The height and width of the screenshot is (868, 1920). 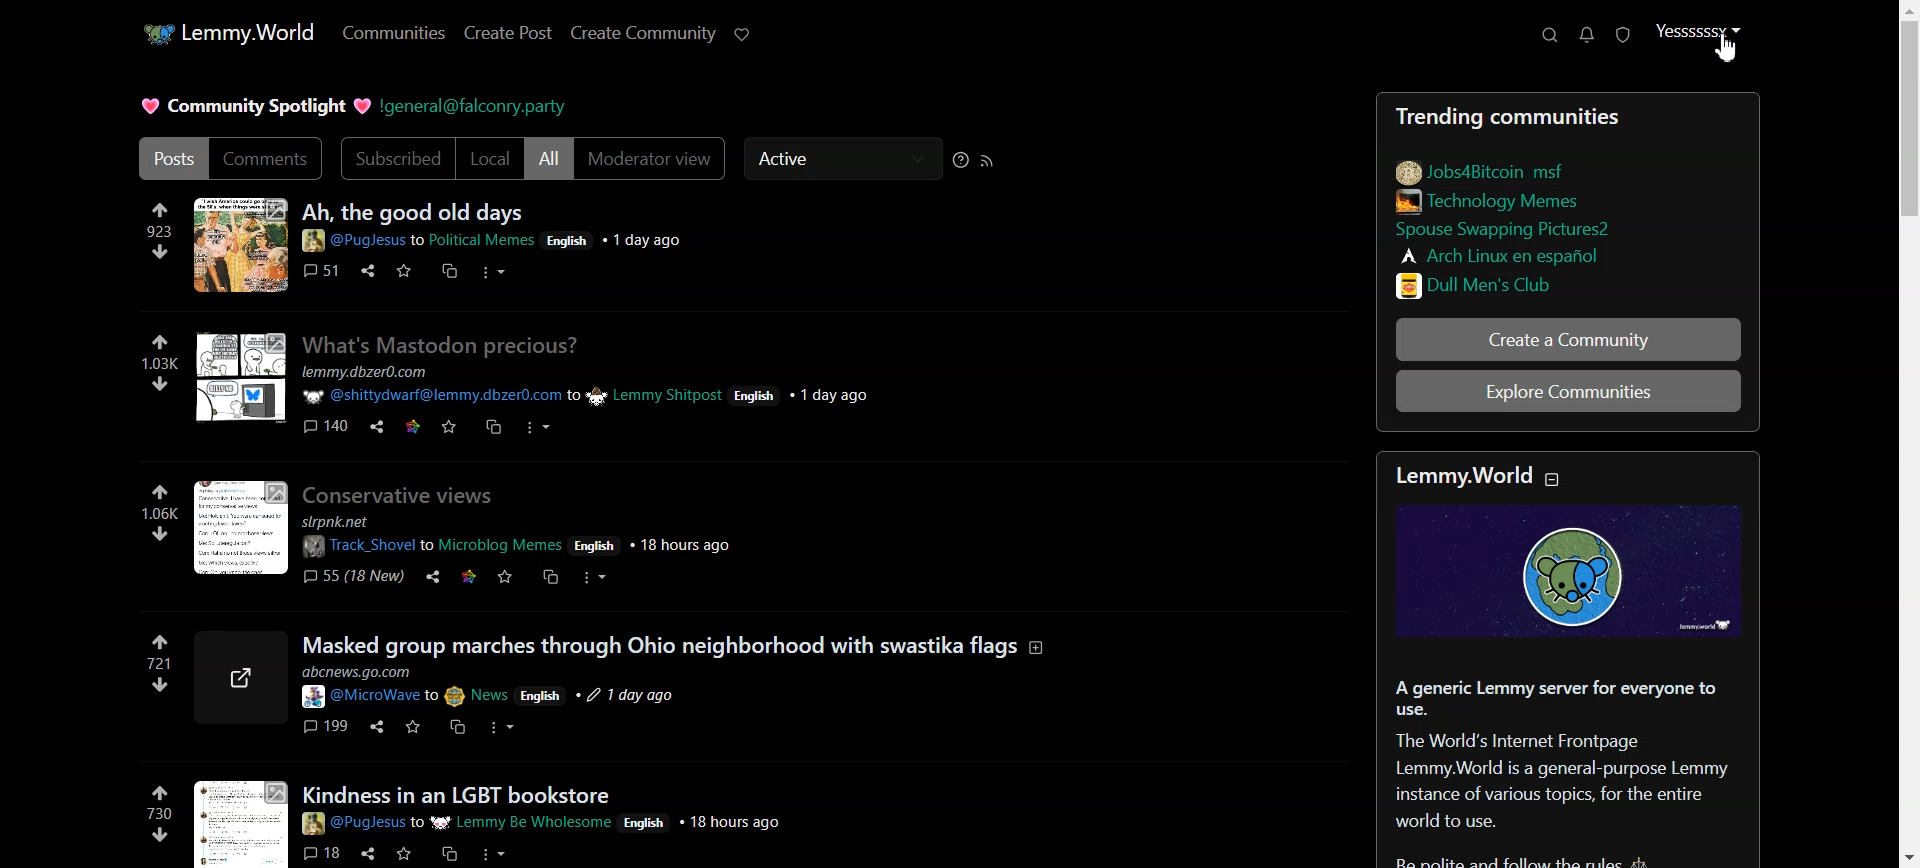 I want to click on downvote, so click(x=161, y=834).